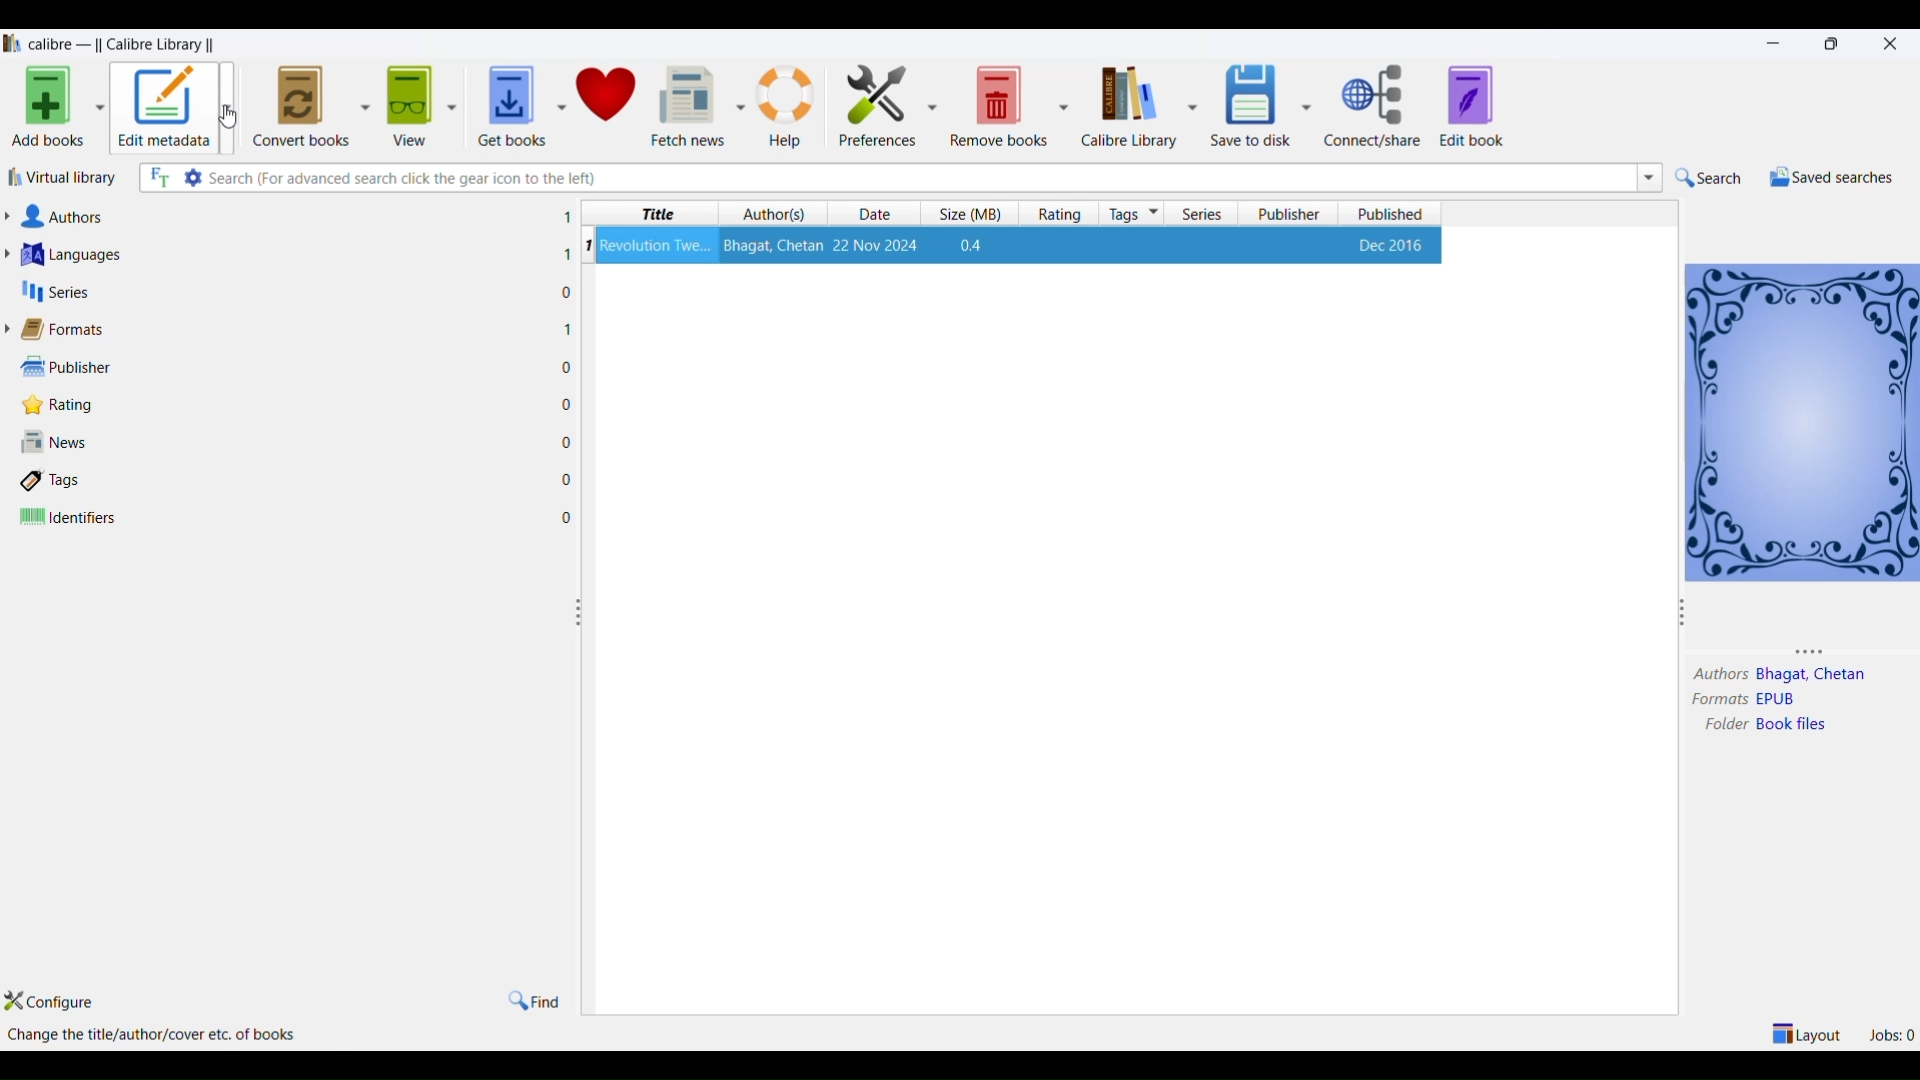 The image size is (1920, 1080). Describe the element at coordinates (775, 214) in the screenshot. I see `authors` at that location.